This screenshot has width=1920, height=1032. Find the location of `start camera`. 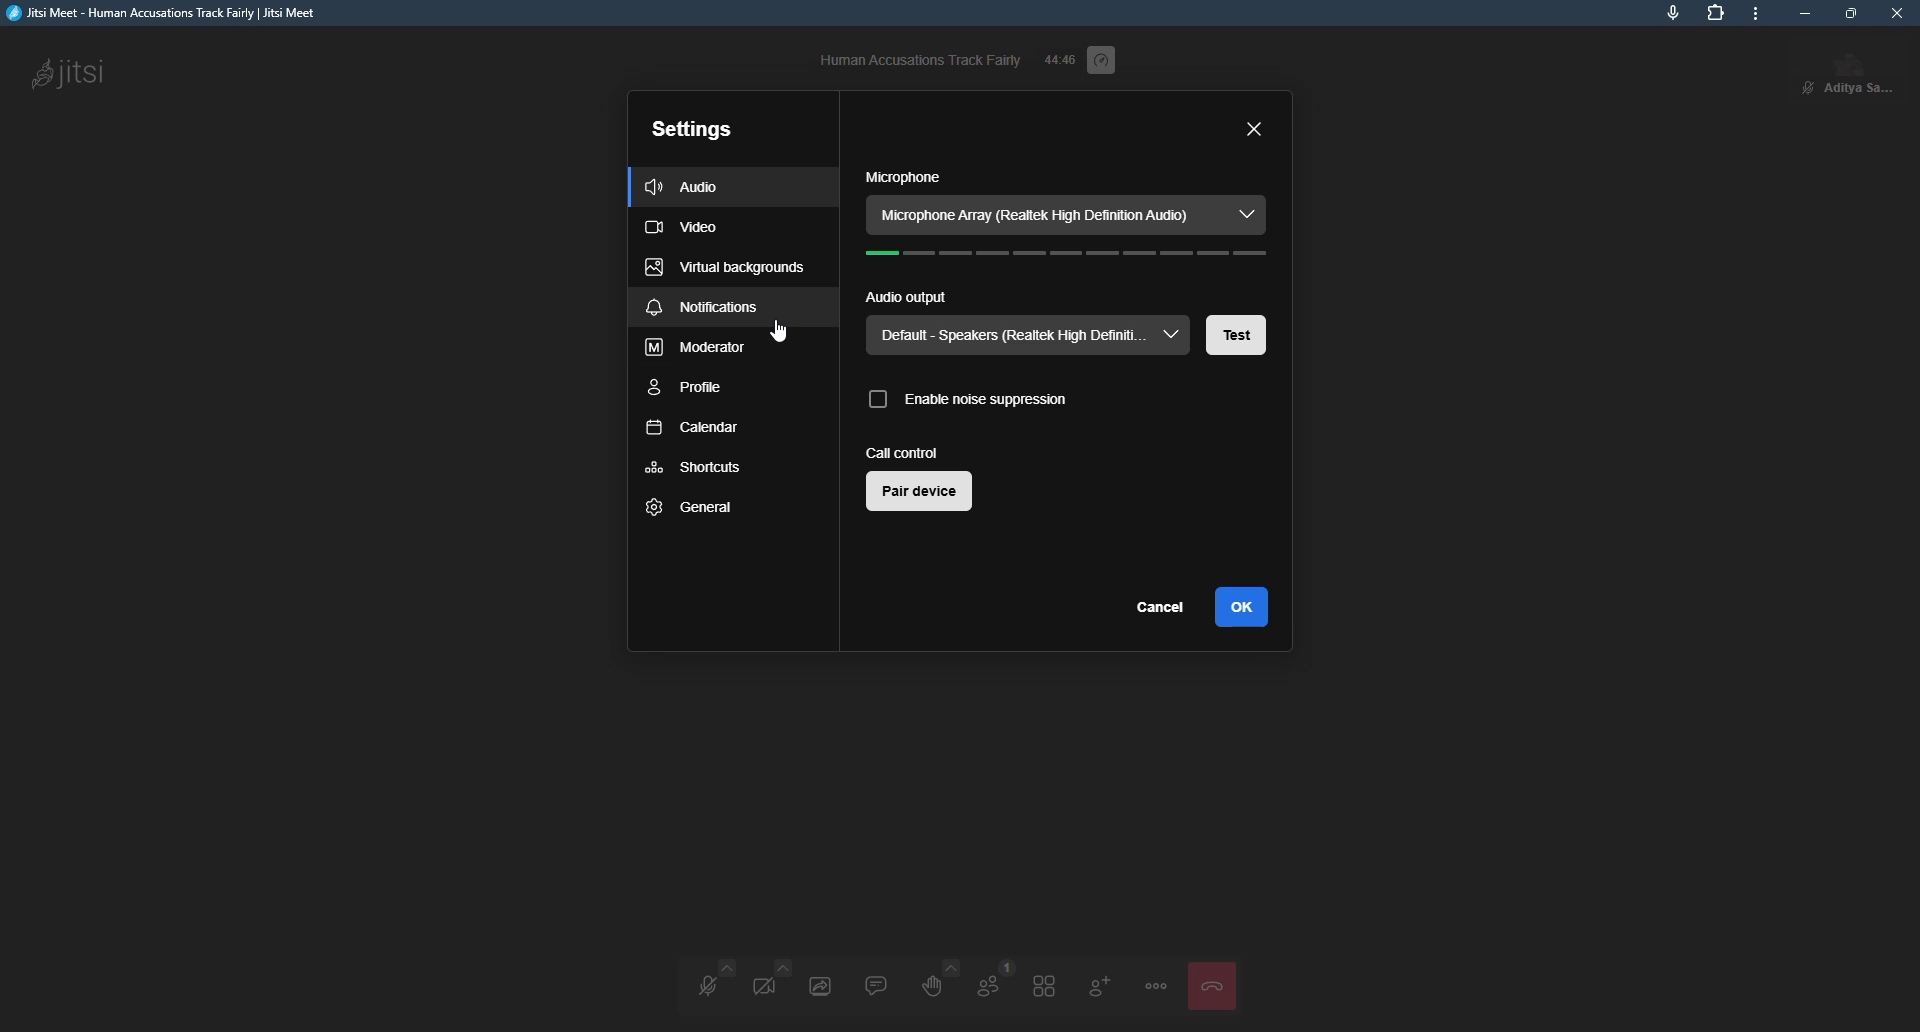

start camera is located at coordinates (768, 984).